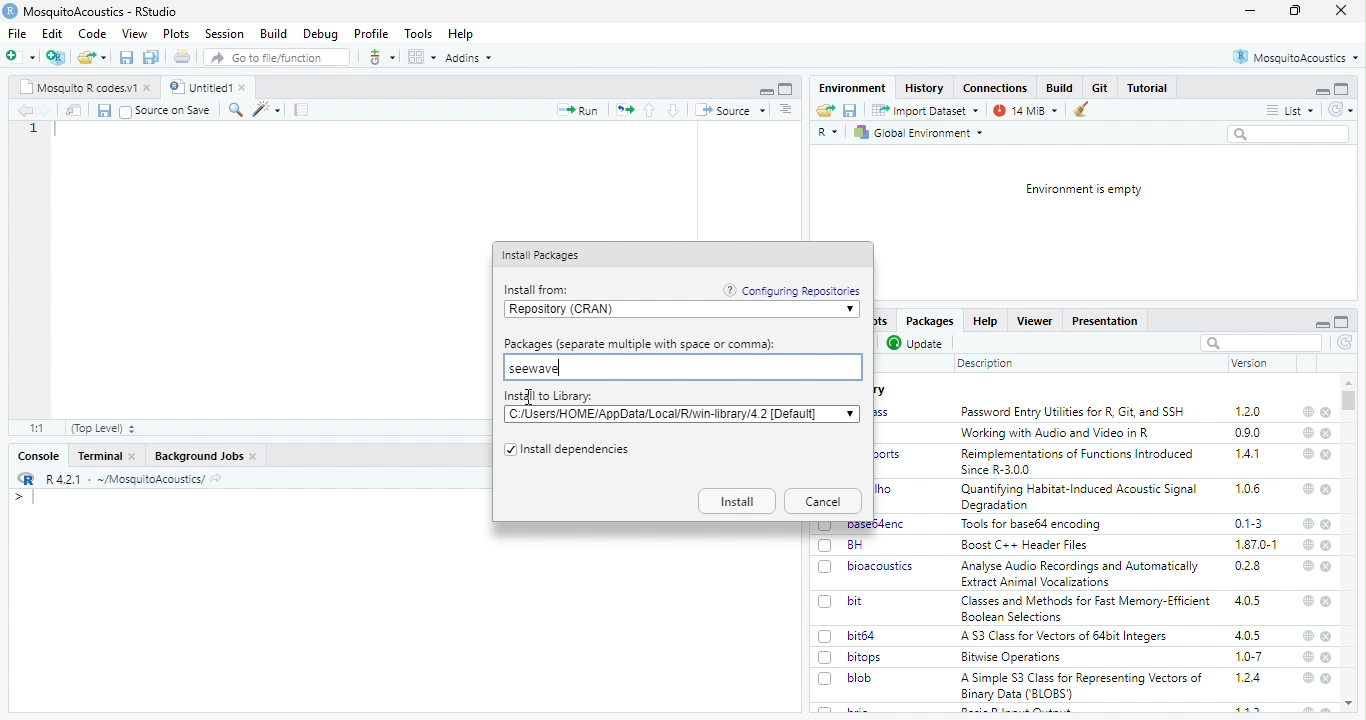  What do you see at coordinates (851, 310) in the screenshot?
I see `Drop-down ` at bounding box center [851, 310].